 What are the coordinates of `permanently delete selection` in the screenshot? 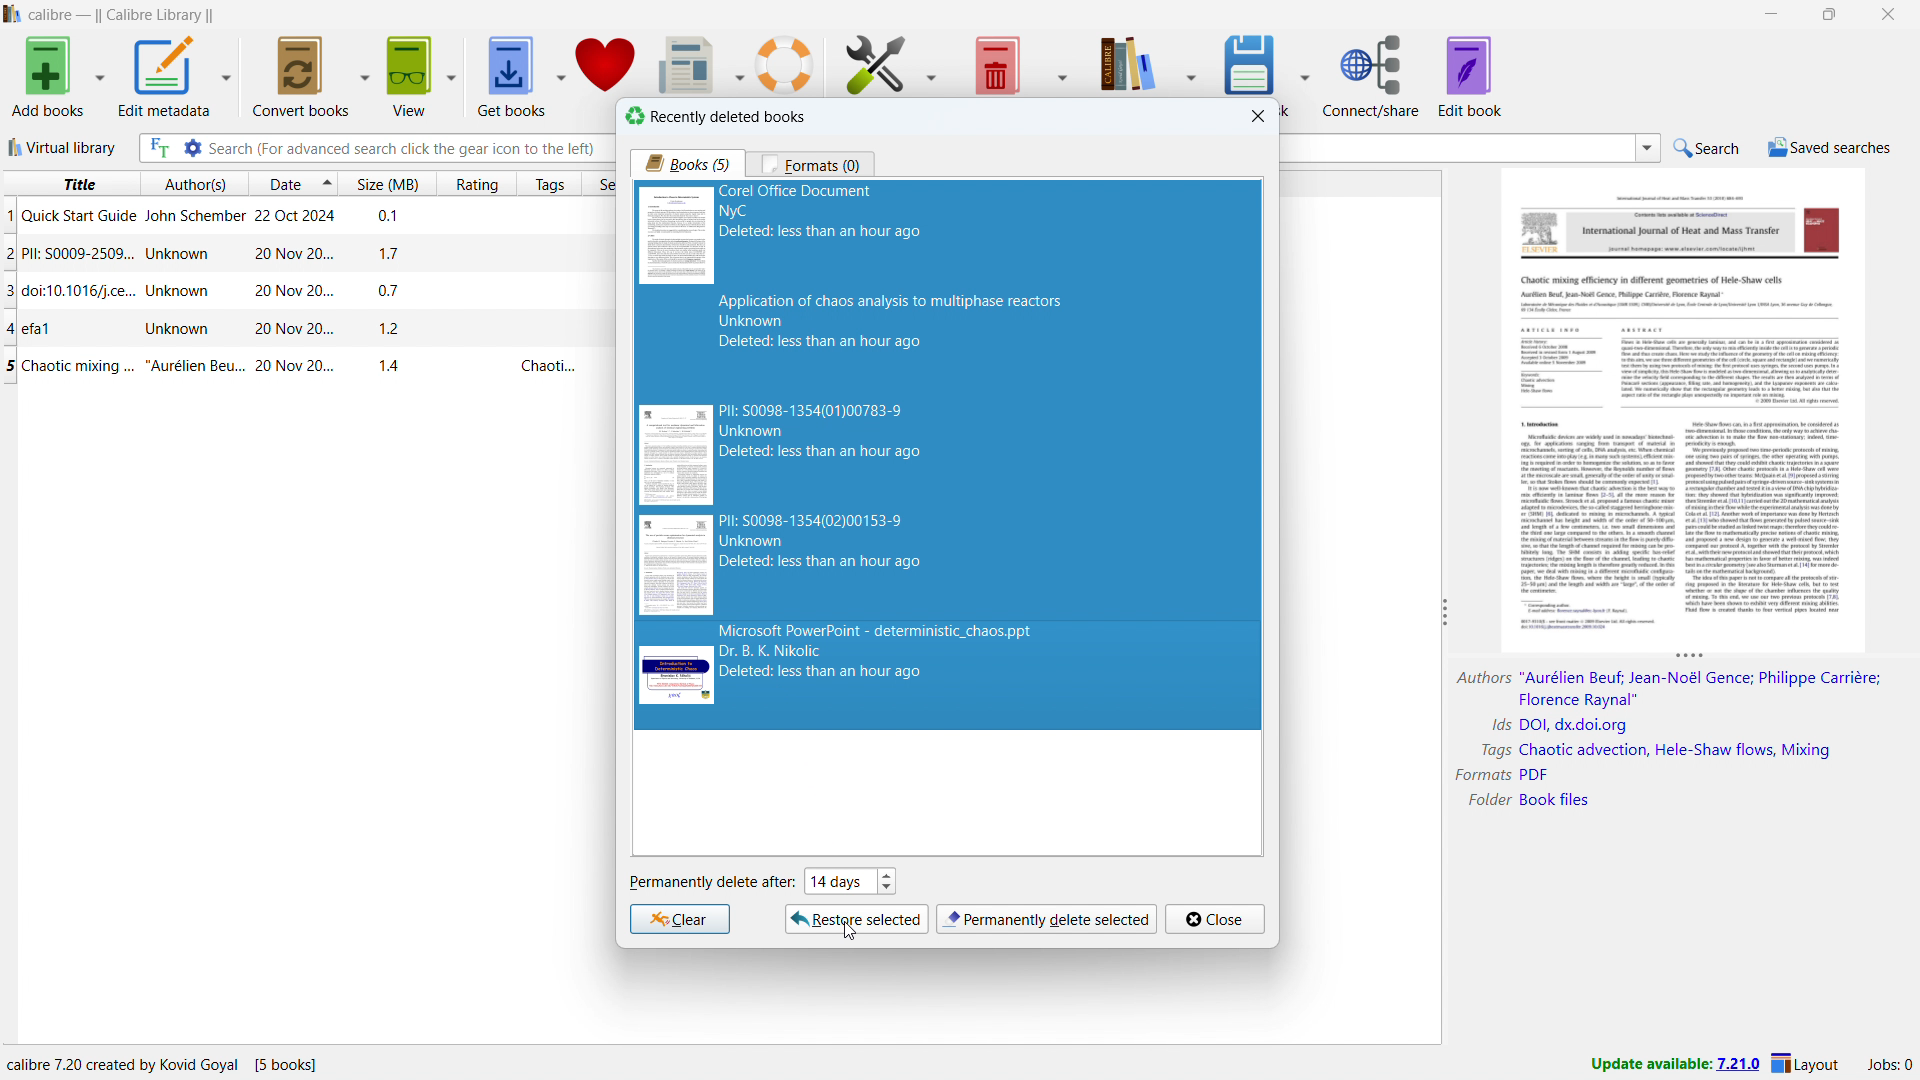 It's located at (1046, 920).